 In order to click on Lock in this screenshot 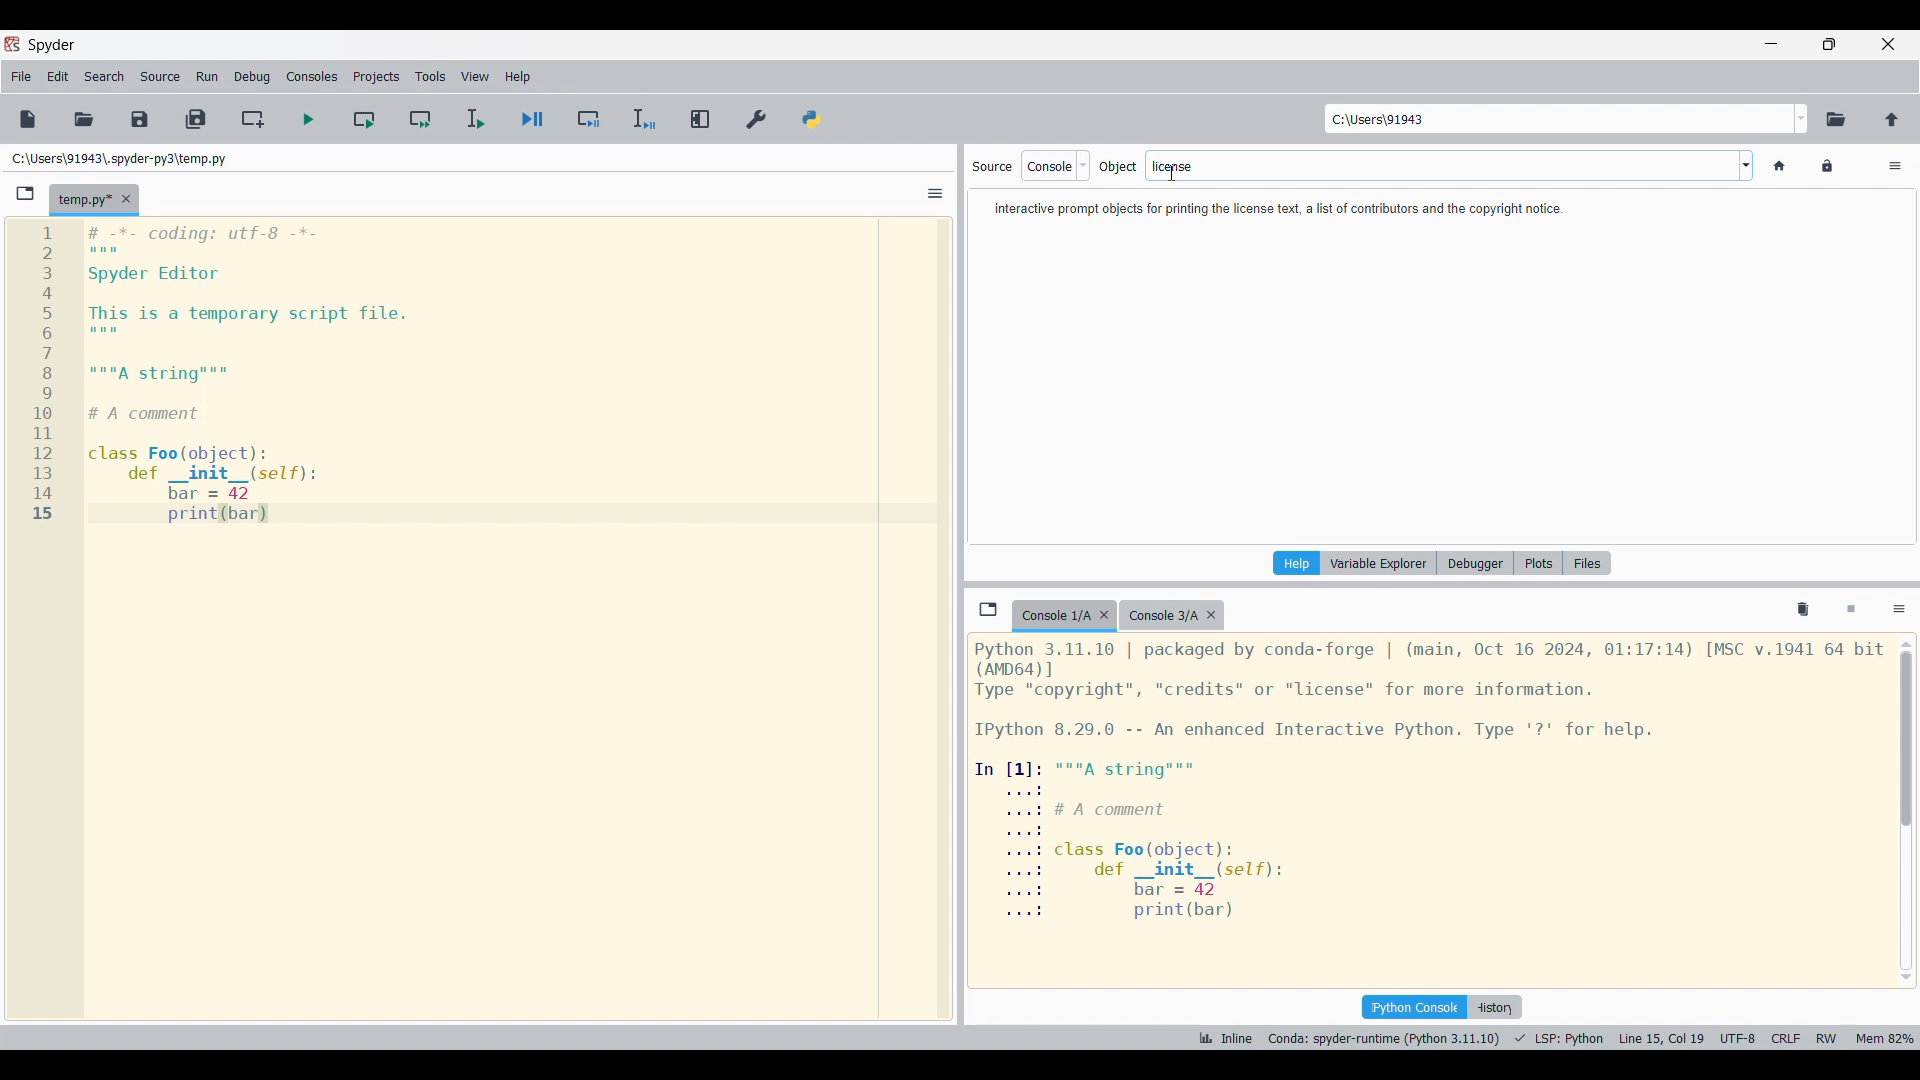, I will do `click(1827, 166)`.